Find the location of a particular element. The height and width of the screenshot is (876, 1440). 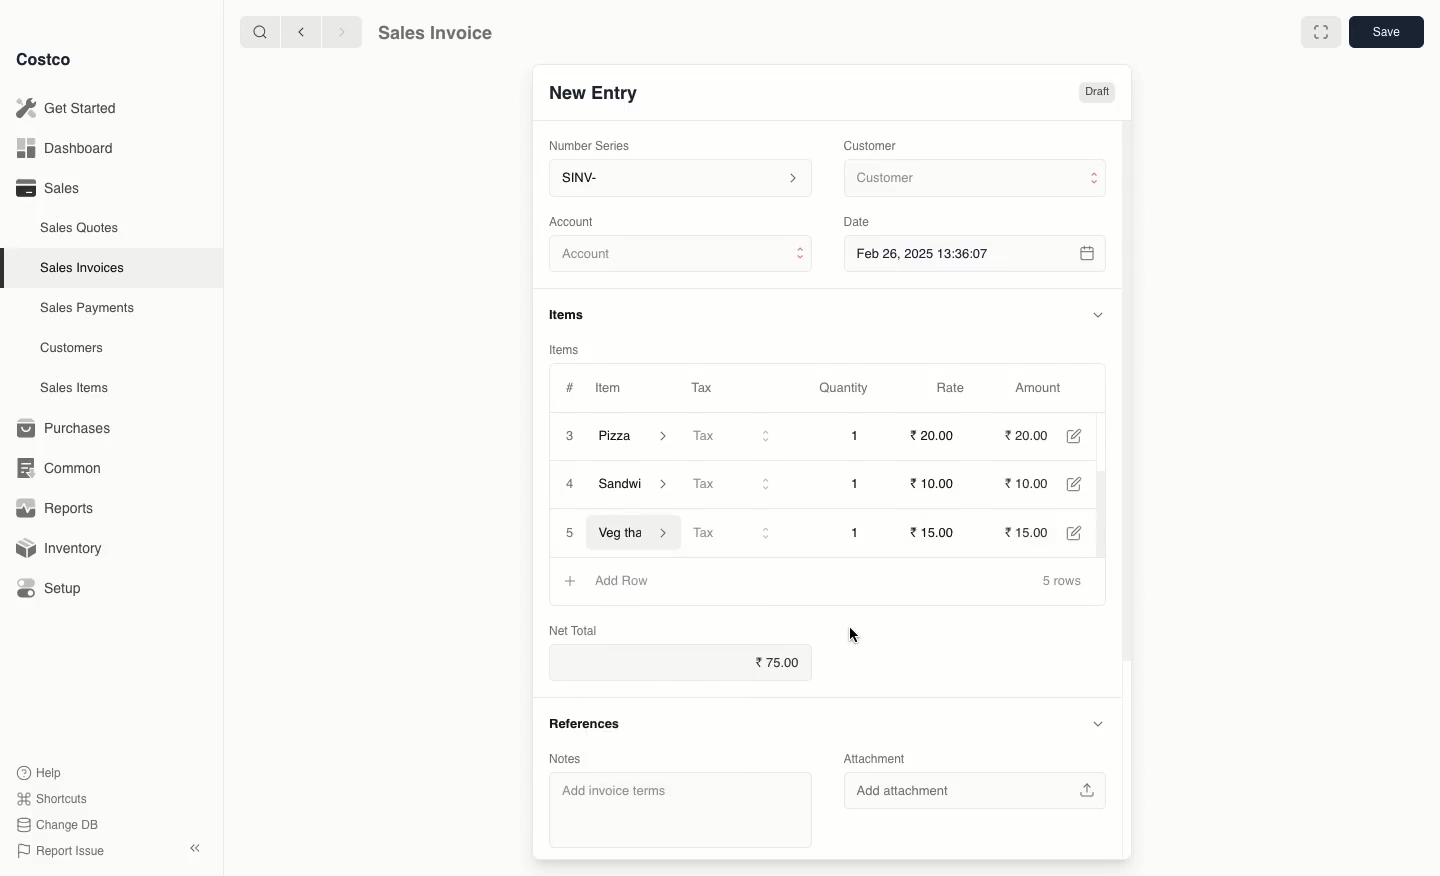

Inventory is located at coordinates (63, 546).